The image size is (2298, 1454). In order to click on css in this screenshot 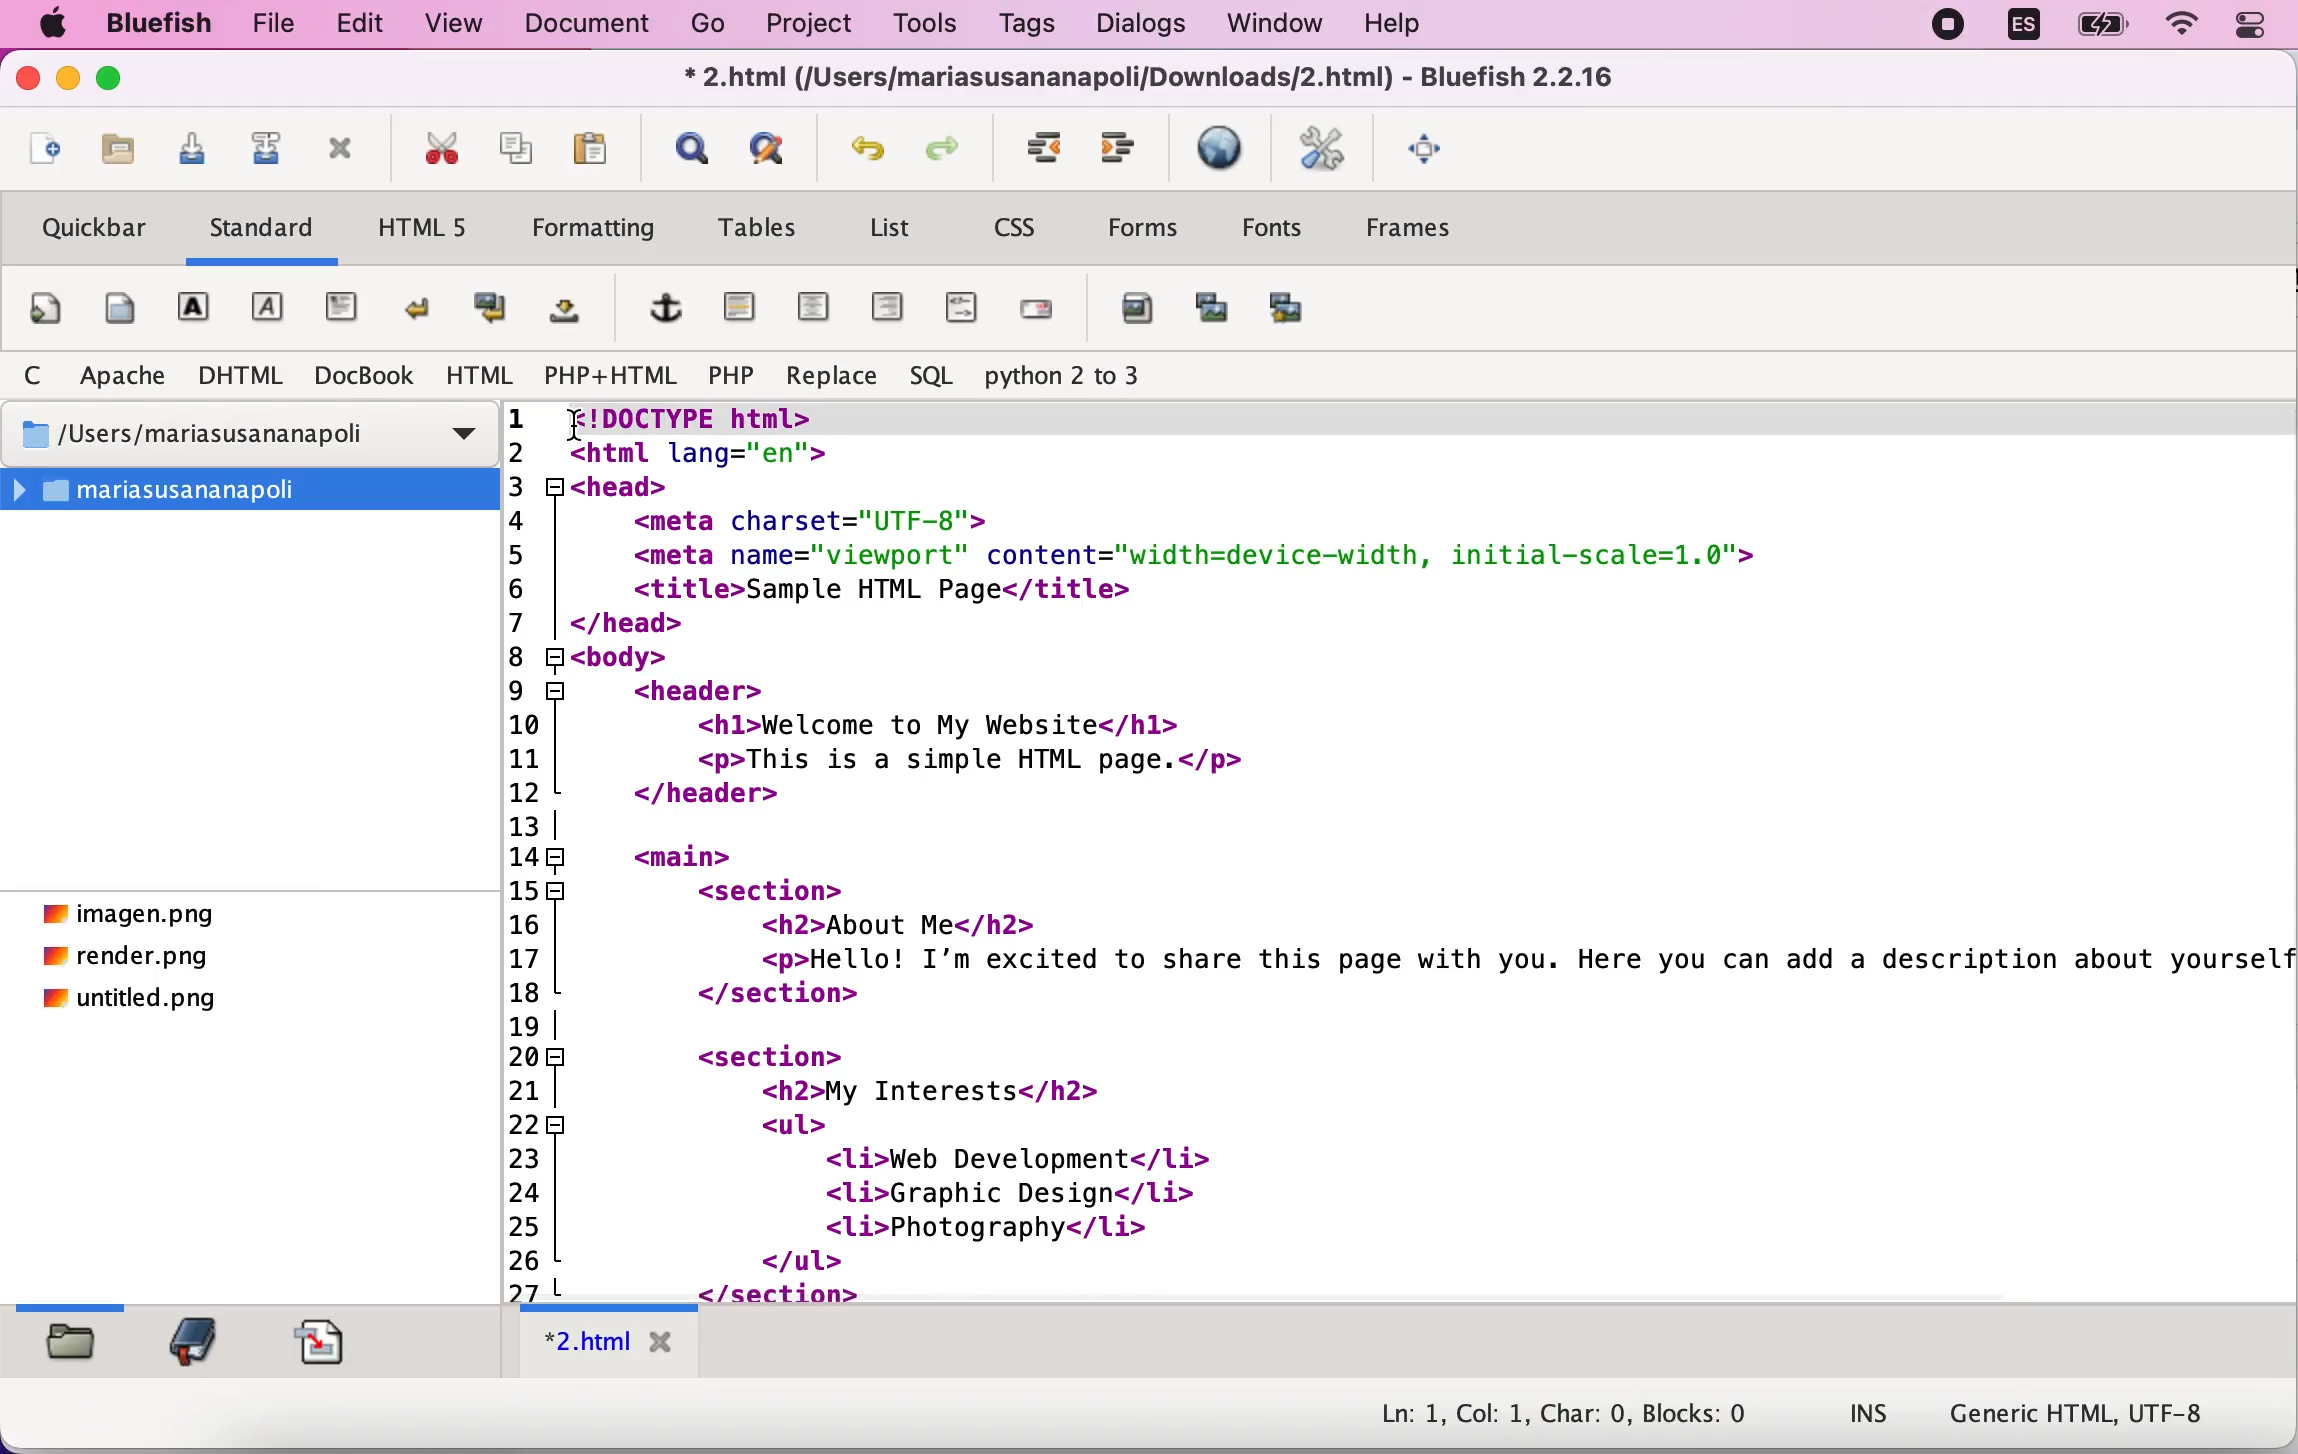, I will do `click(1025, 235)`.